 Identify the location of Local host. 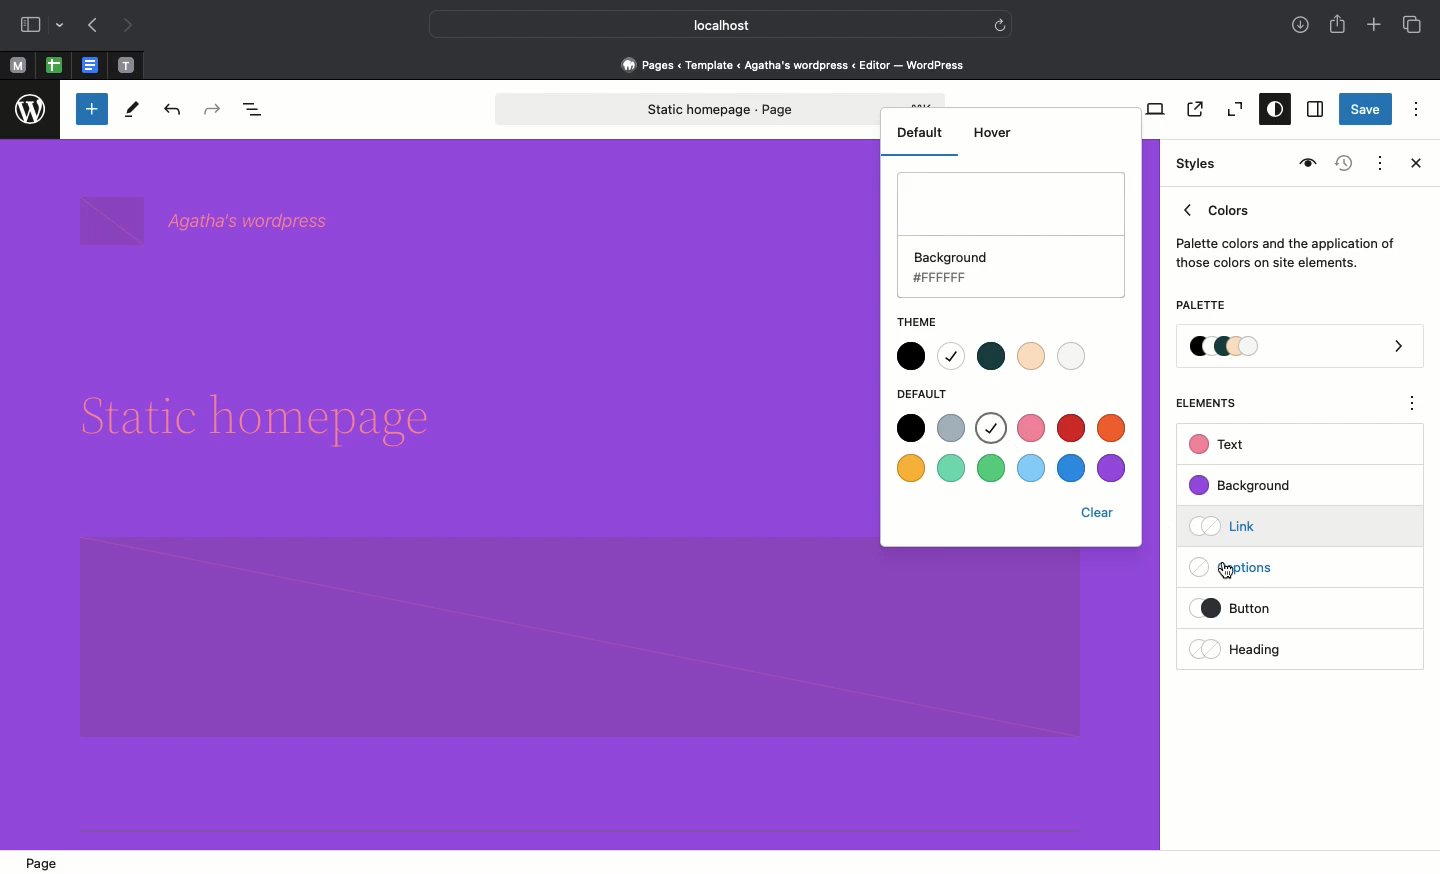
(706, 24).